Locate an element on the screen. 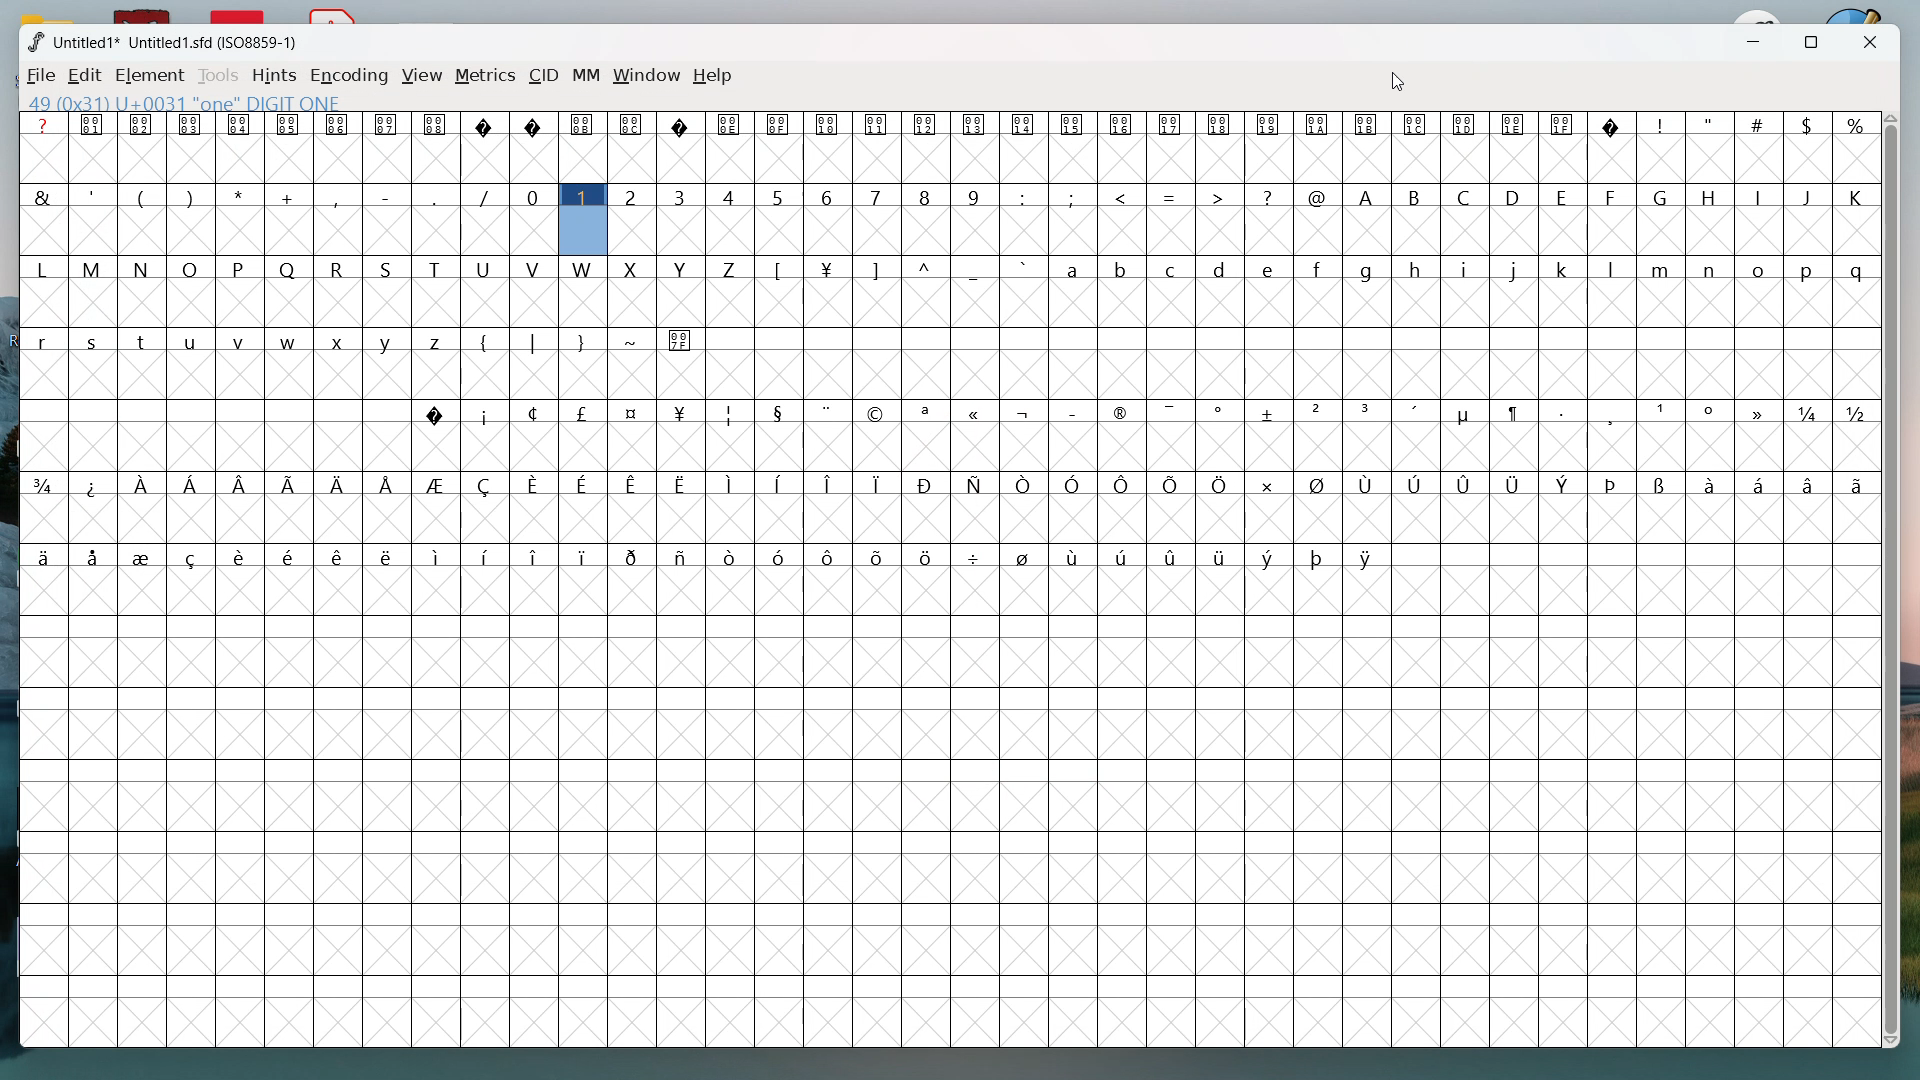  symbol is located at coordinates (192, 484).